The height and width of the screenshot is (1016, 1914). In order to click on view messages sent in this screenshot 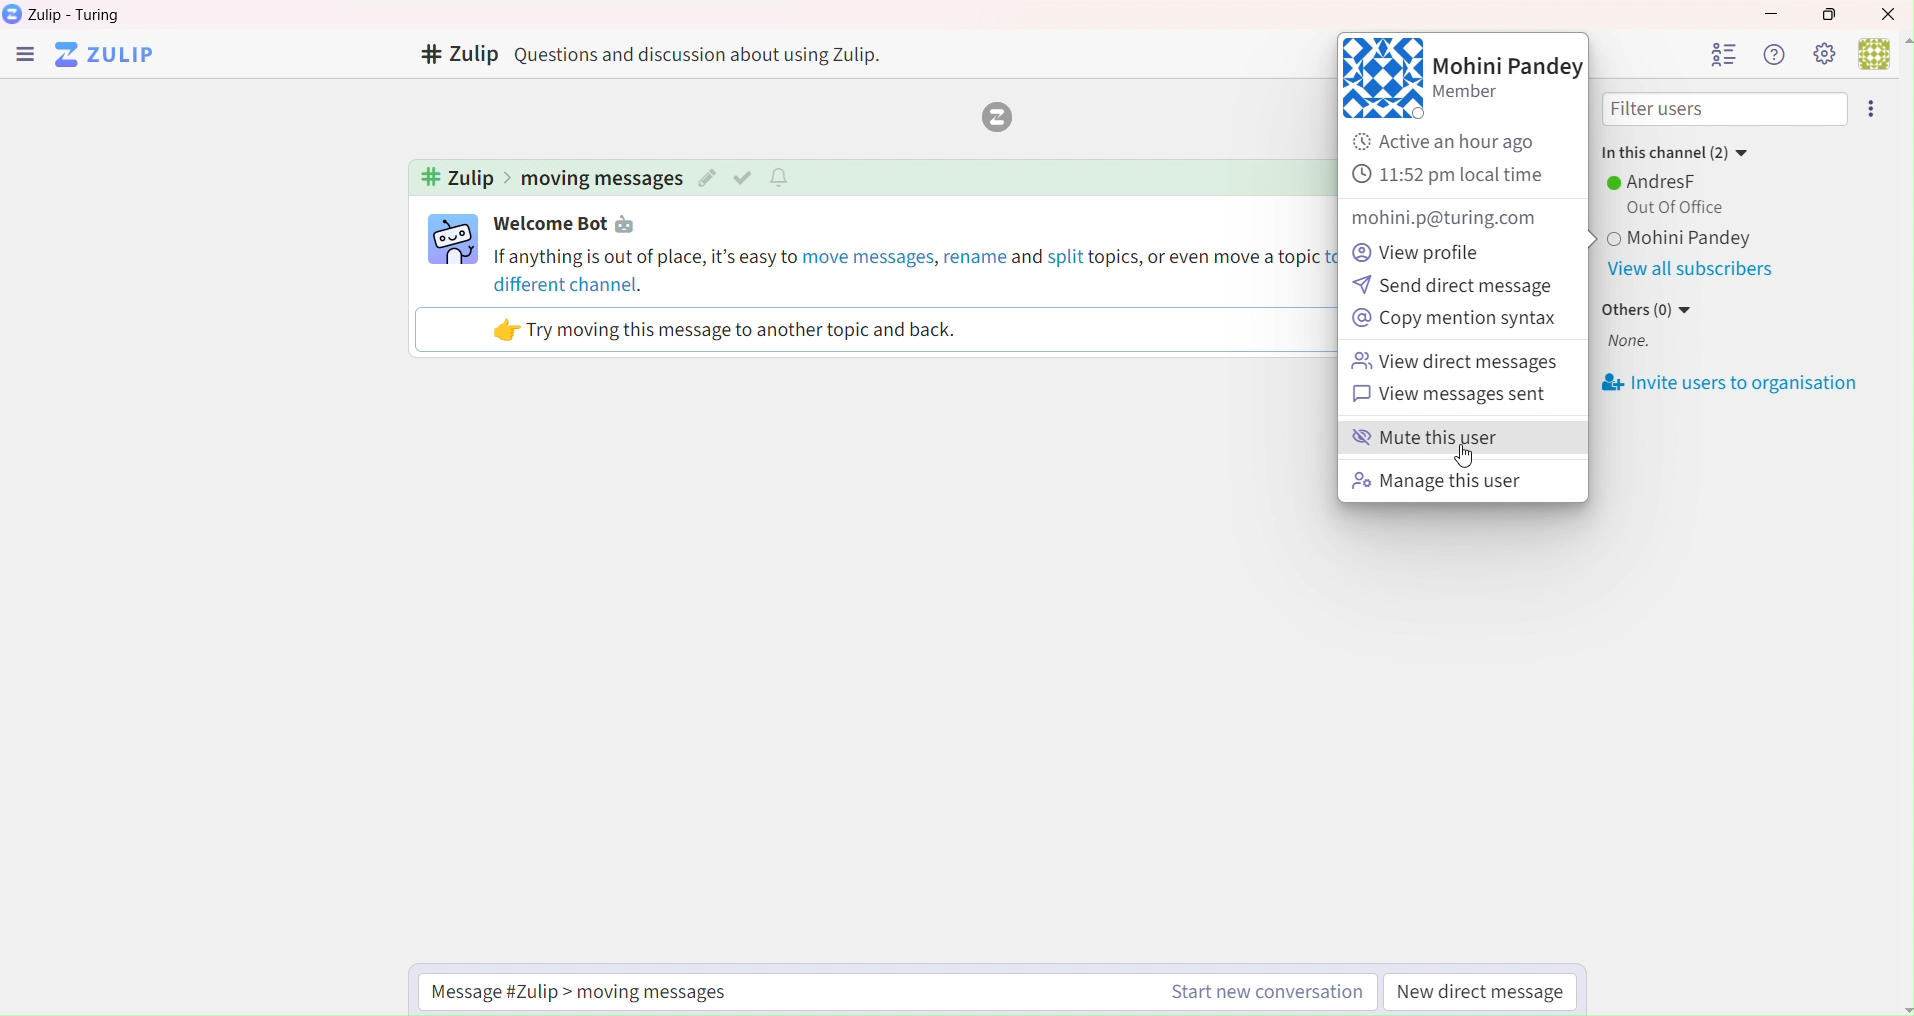, I will do `click(1465, 396)`.